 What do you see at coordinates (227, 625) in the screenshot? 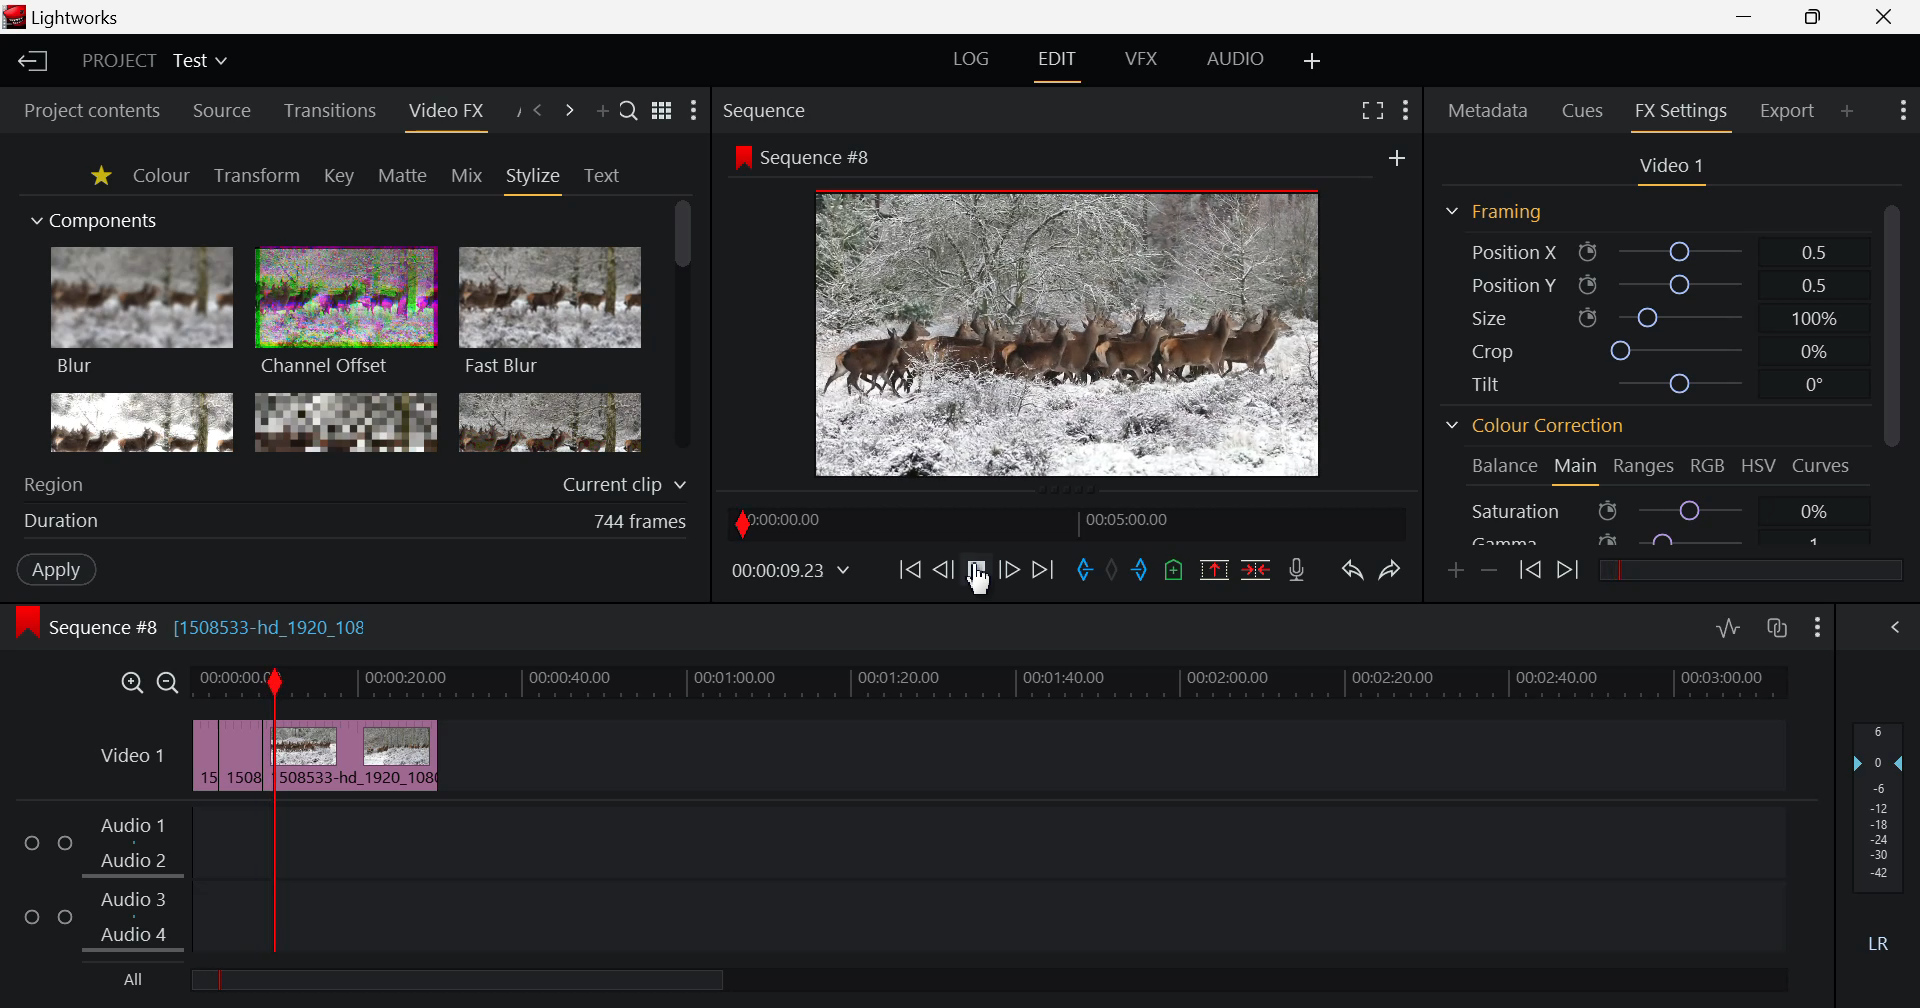
I see `Sequence #8 [1508533-hd_1920_108` at bounding box center [227, 625].